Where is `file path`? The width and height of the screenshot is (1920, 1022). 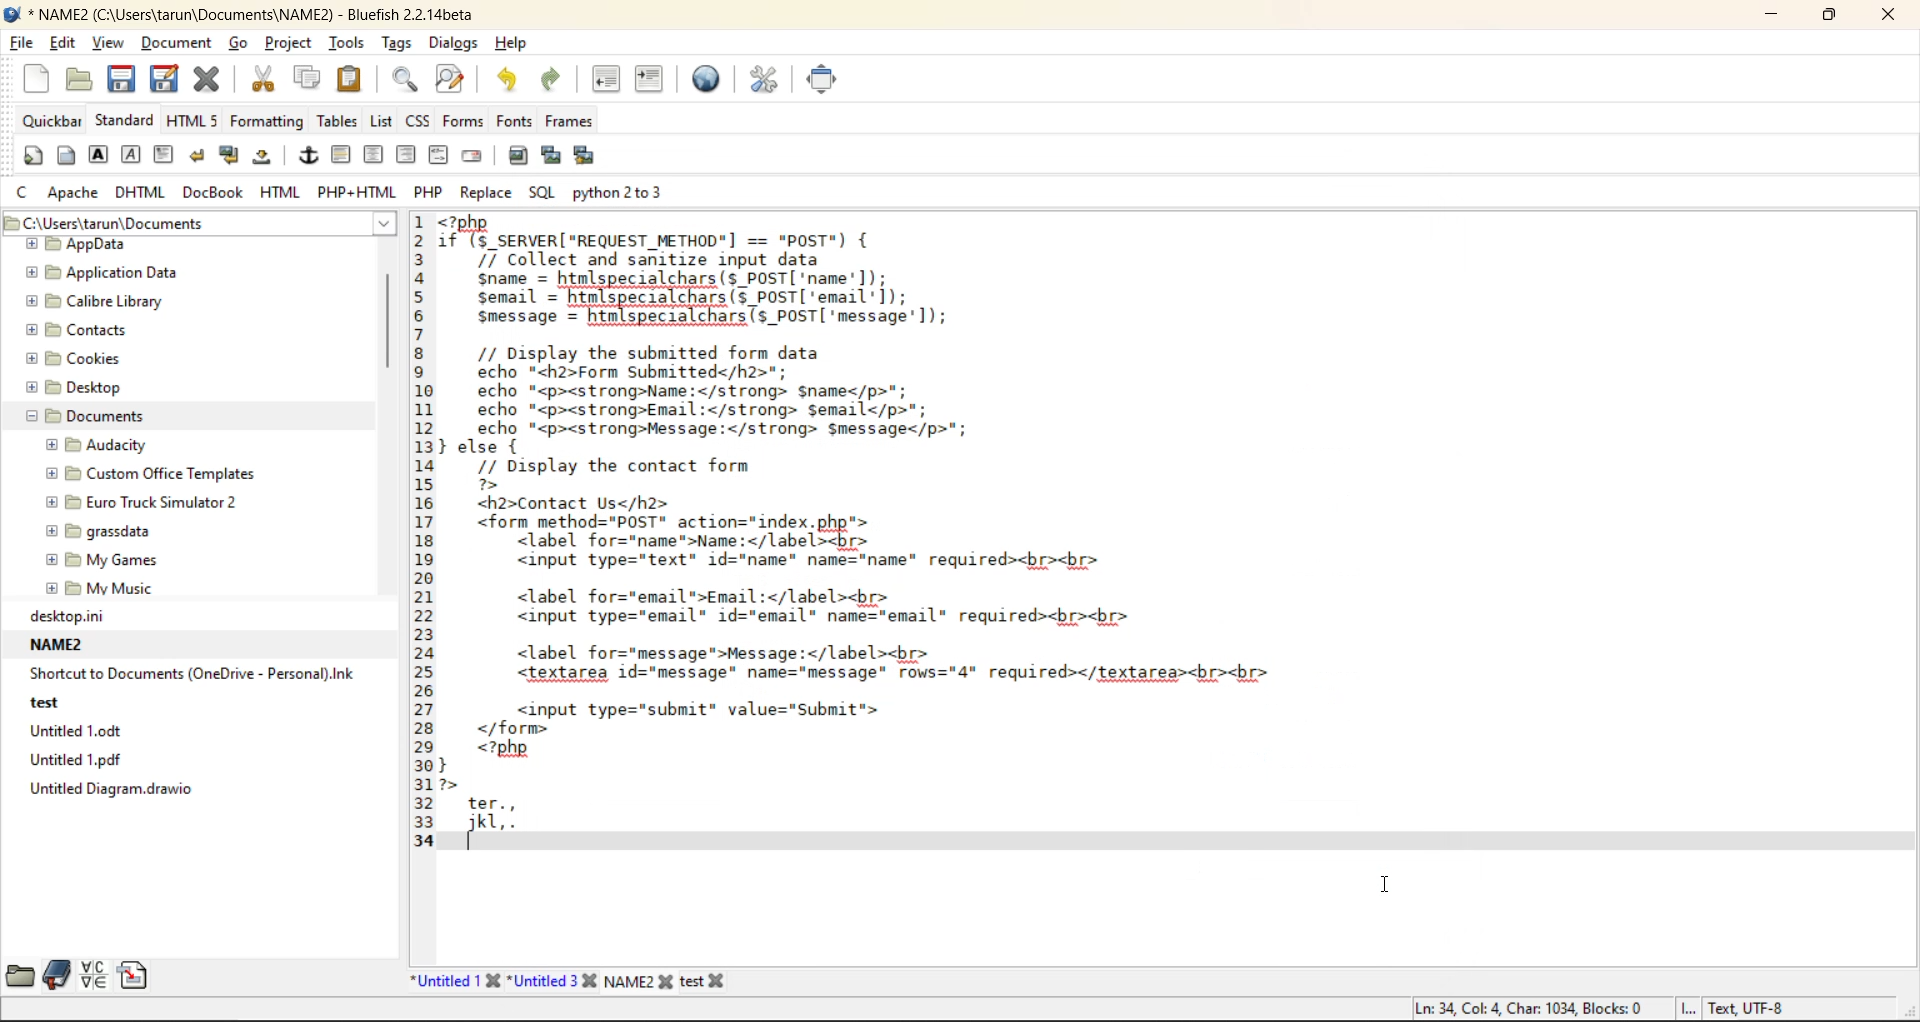
file path is located at coordinates (196, 224).